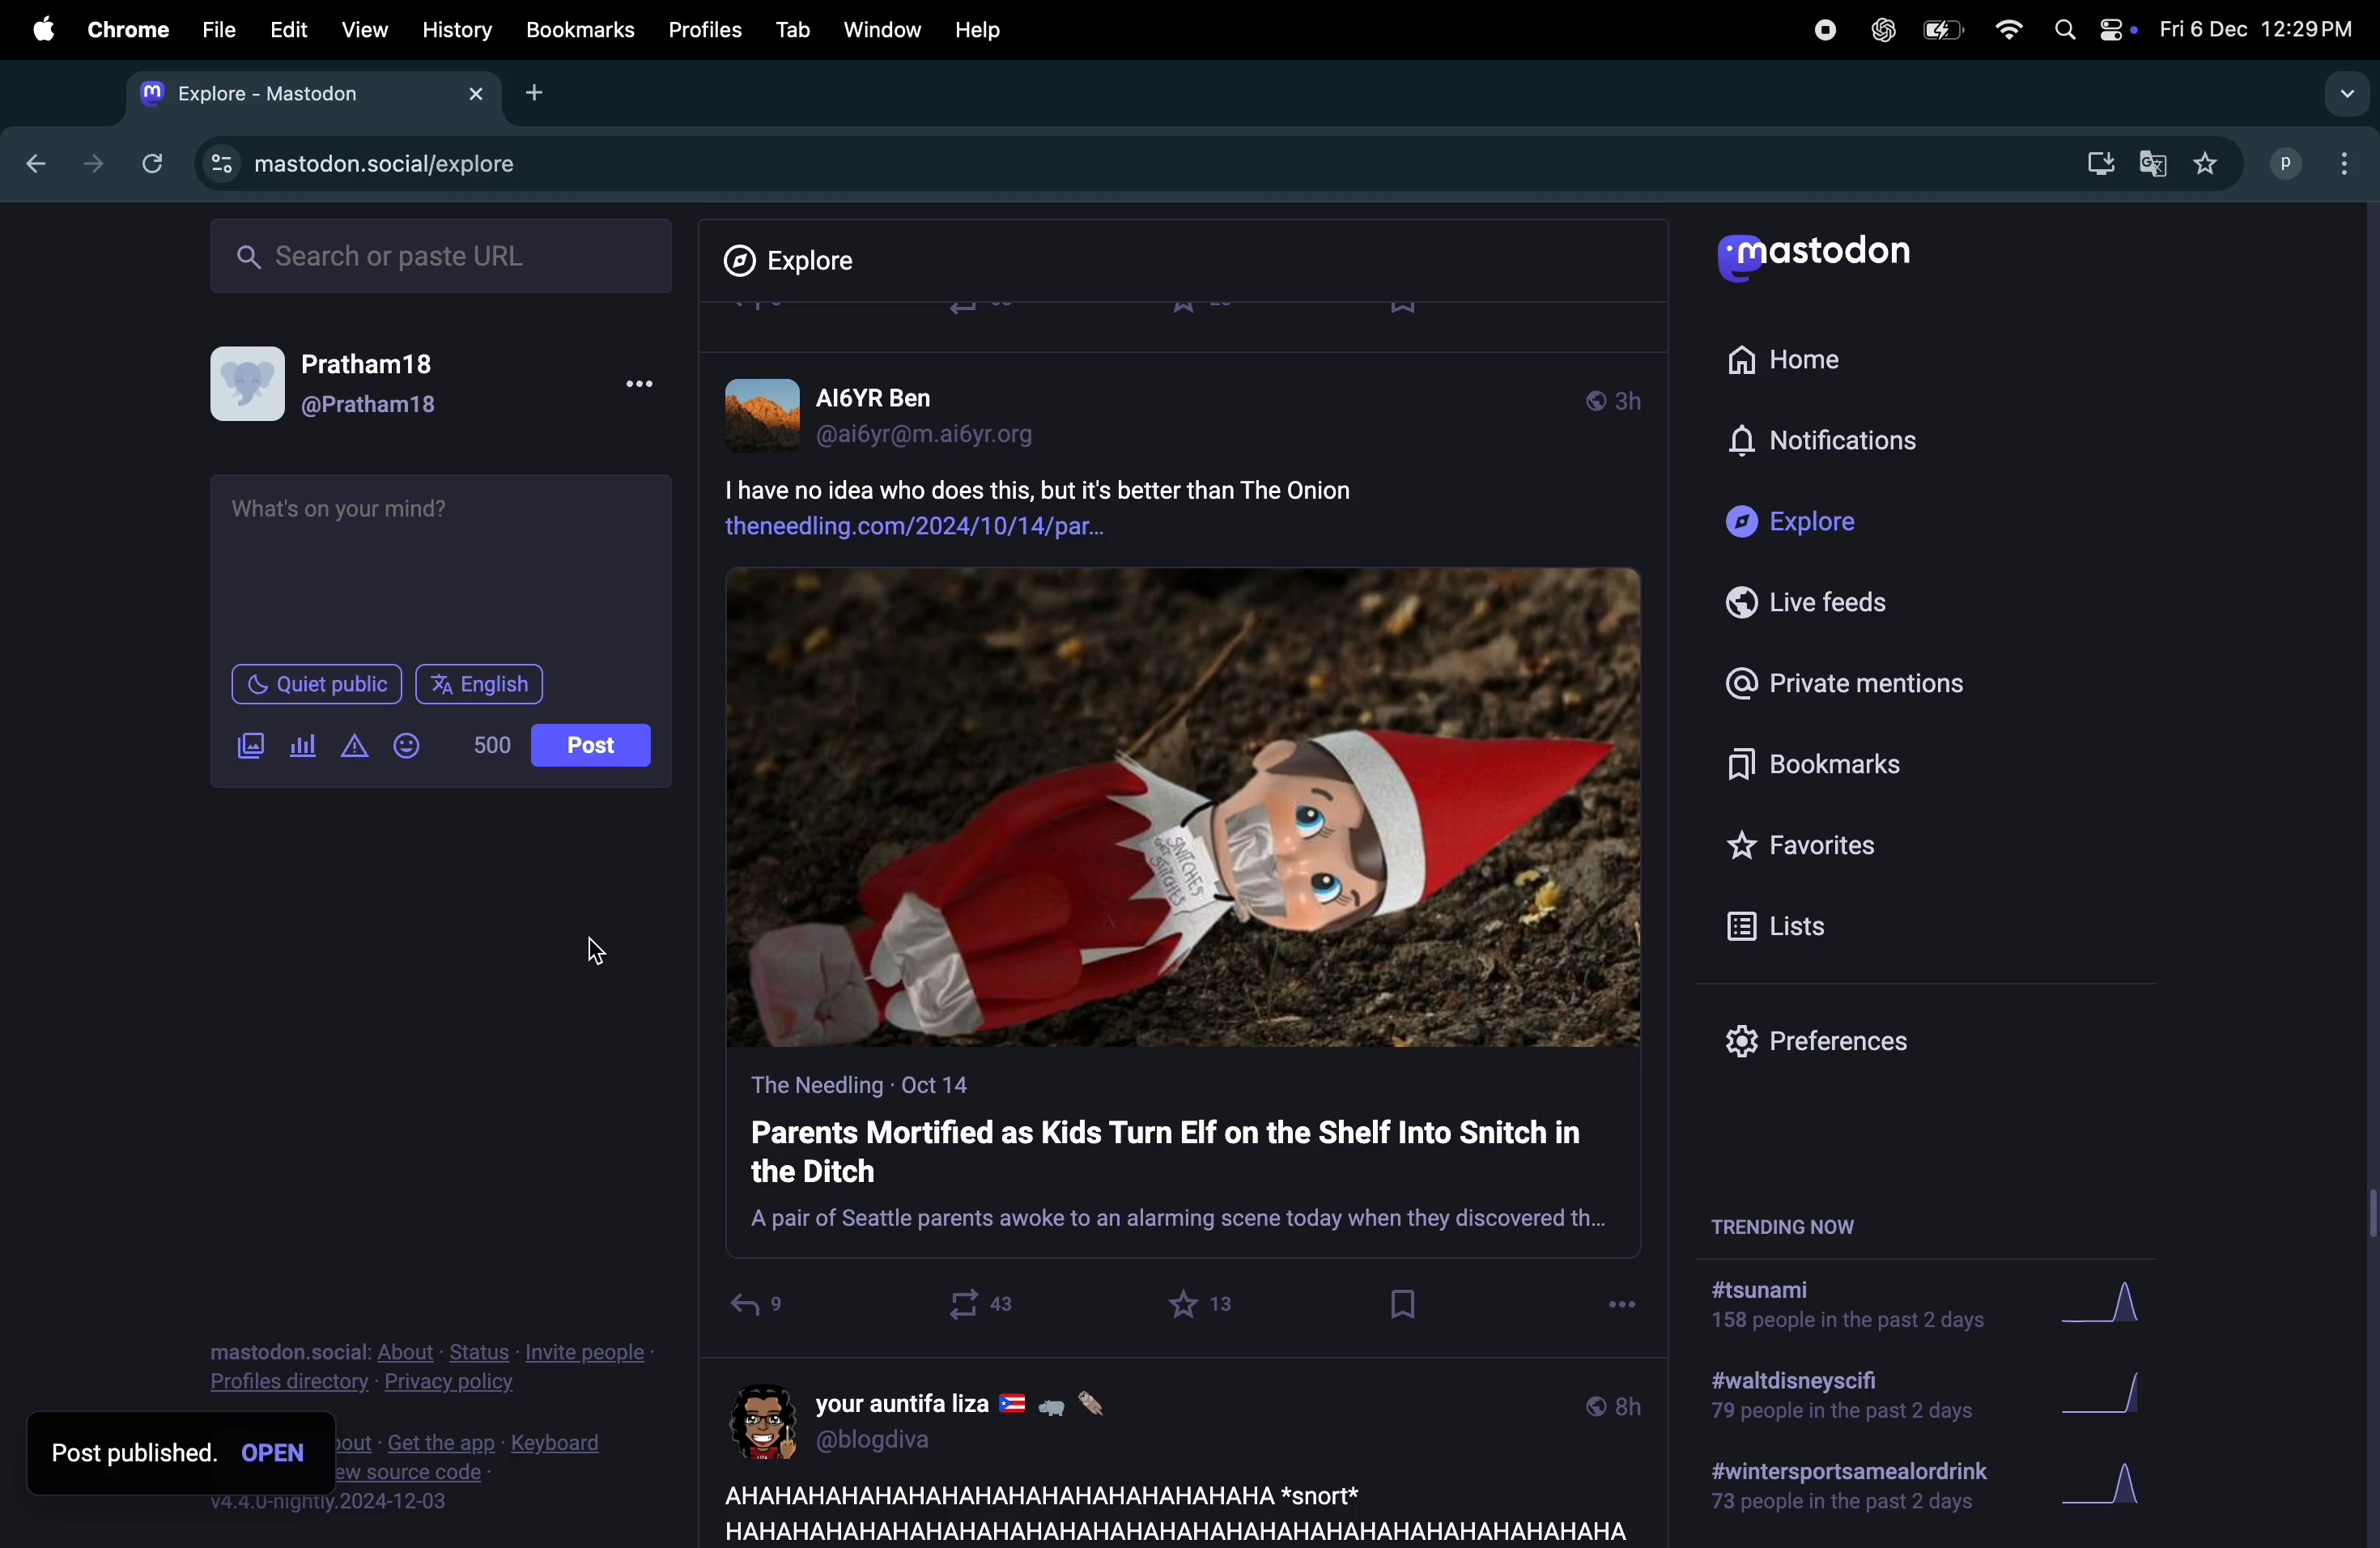 The height and width of the screenshot is (1548, 2380). What do you see at coordinates (1168, 1510) in the screenshot?
I see `post` at bounding box center [1168, 1510].